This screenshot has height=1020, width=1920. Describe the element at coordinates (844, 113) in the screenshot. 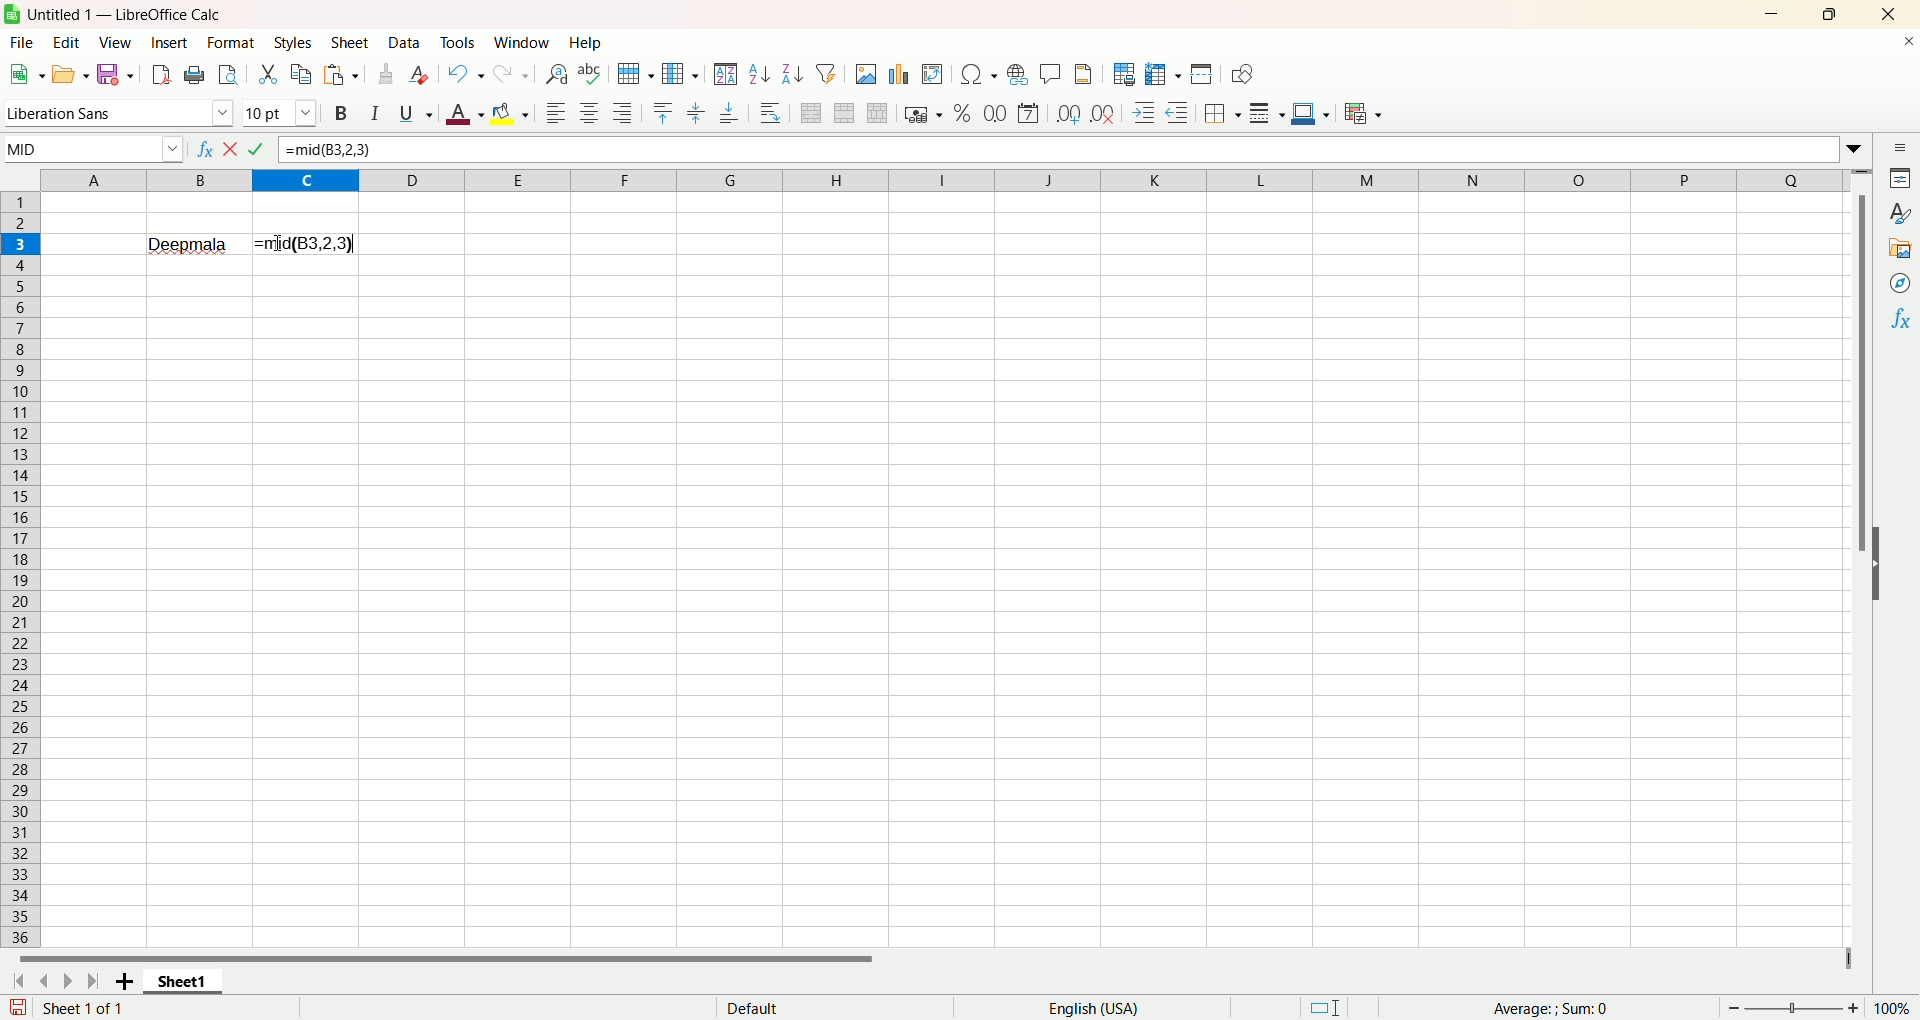

I see `Merge` at that location.